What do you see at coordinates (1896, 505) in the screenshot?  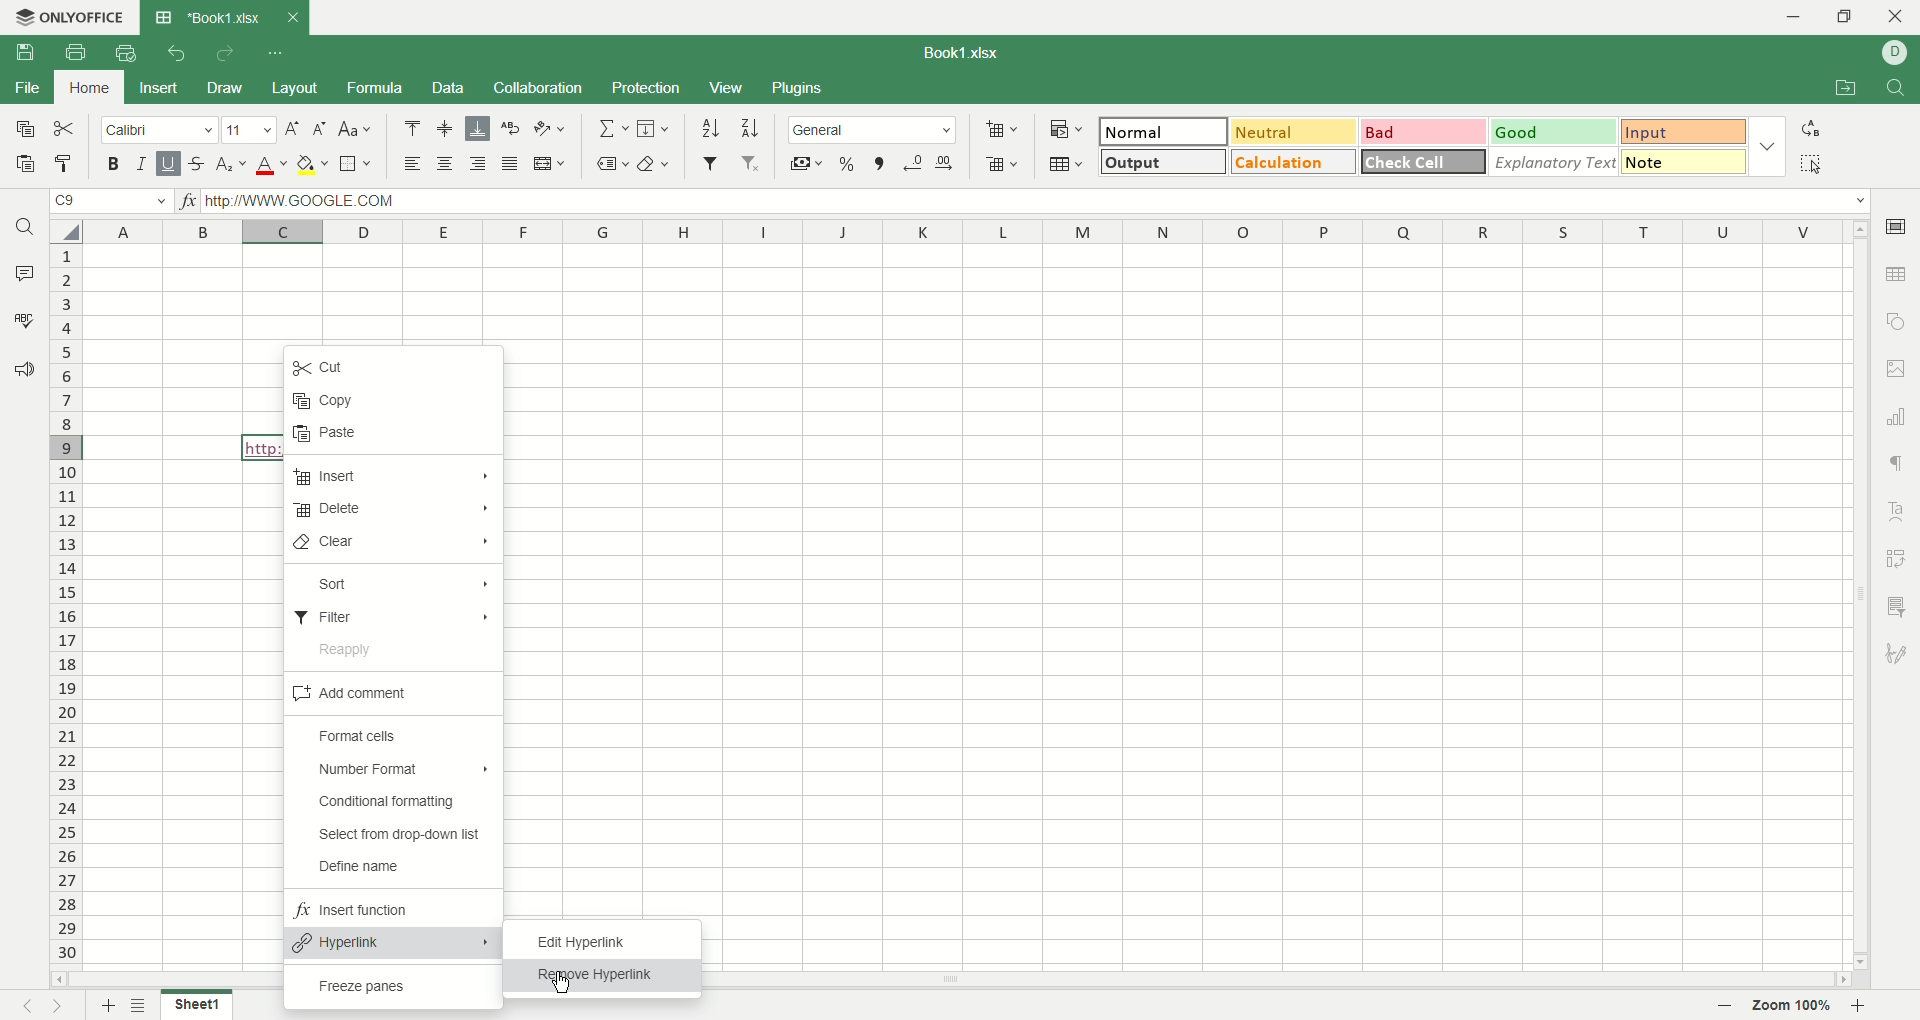 I see `text art settings` at bounding box center [1896, 505].